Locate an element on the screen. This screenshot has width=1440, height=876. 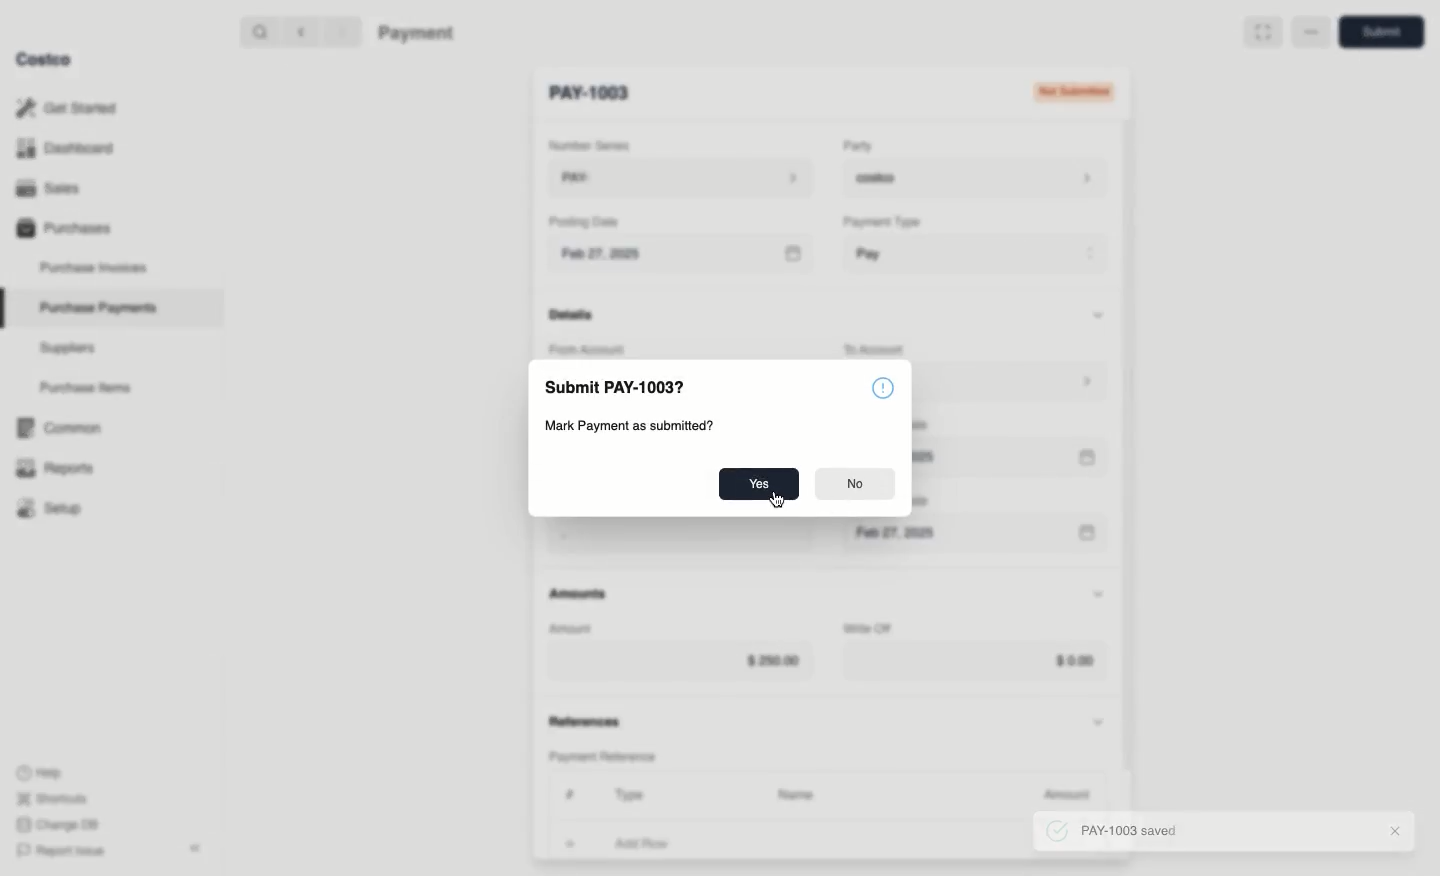
Setup is located at coordinates (56, 510).